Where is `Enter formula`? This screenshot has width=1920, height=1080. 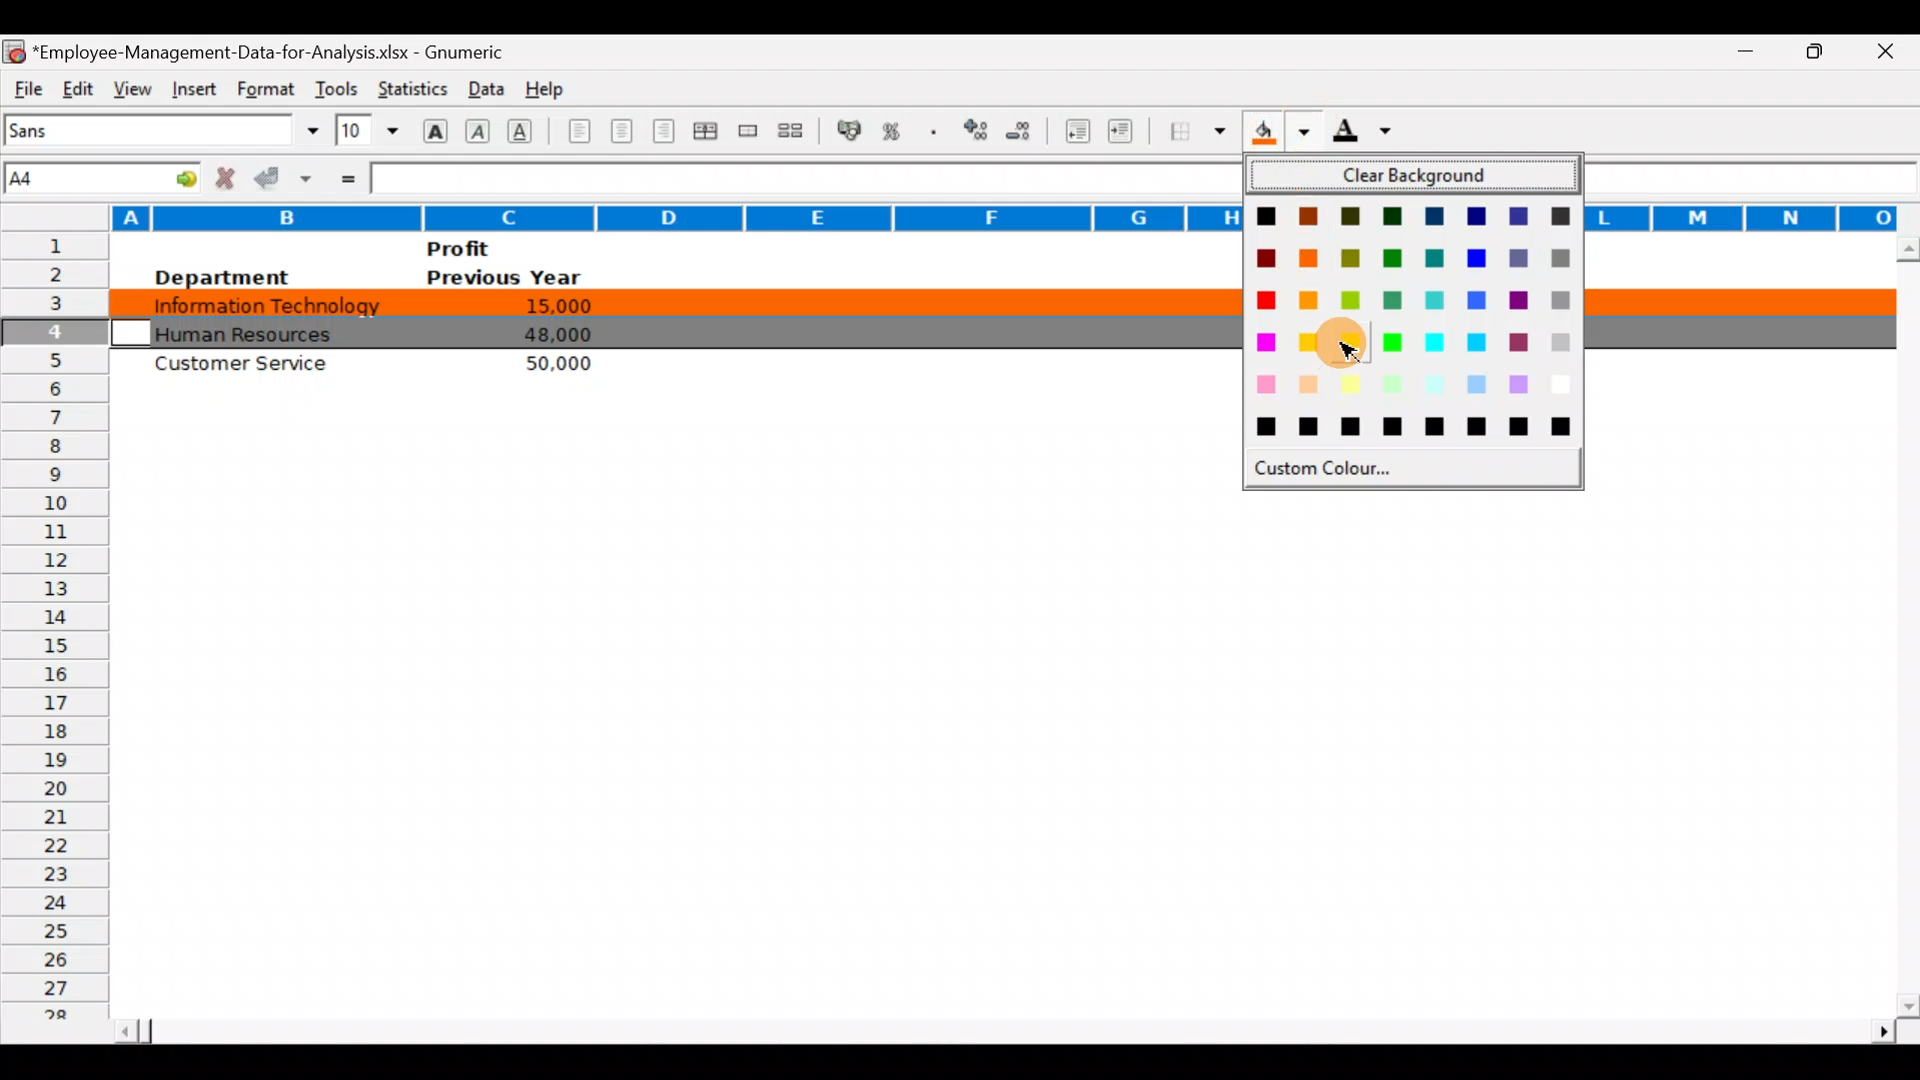 Enter formula is located at coordinates (346, 177).